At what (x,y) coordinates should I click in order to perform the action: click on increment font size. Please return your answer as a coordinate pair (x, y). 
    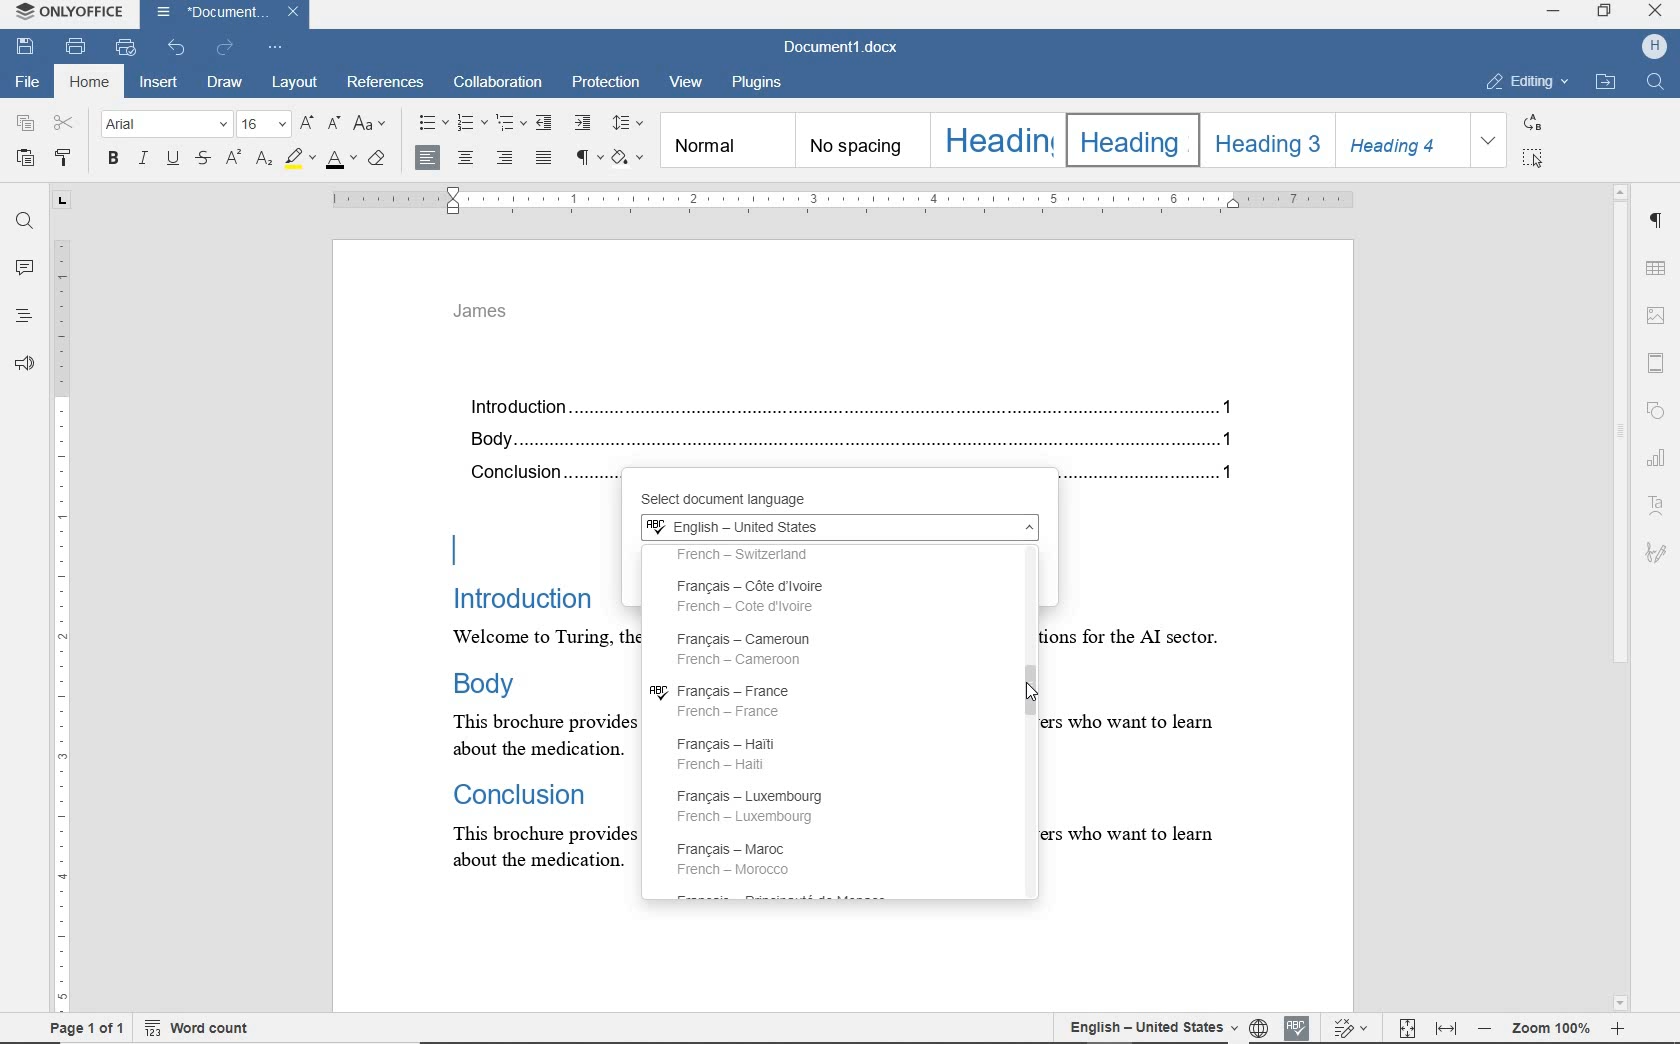
    Looking at the image, I should click on (305, 124).